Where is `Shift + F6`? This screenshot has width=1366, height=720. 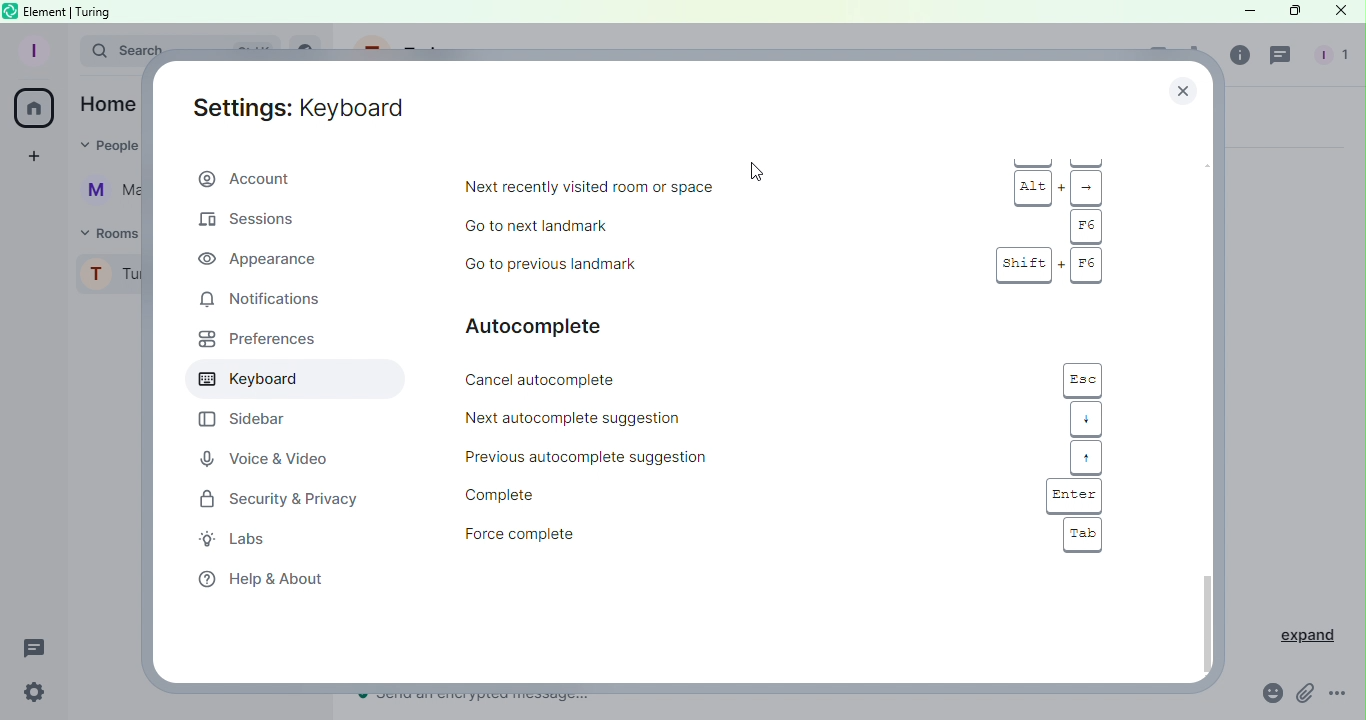 Shift + F6 is located at coordinates (1046, 266).